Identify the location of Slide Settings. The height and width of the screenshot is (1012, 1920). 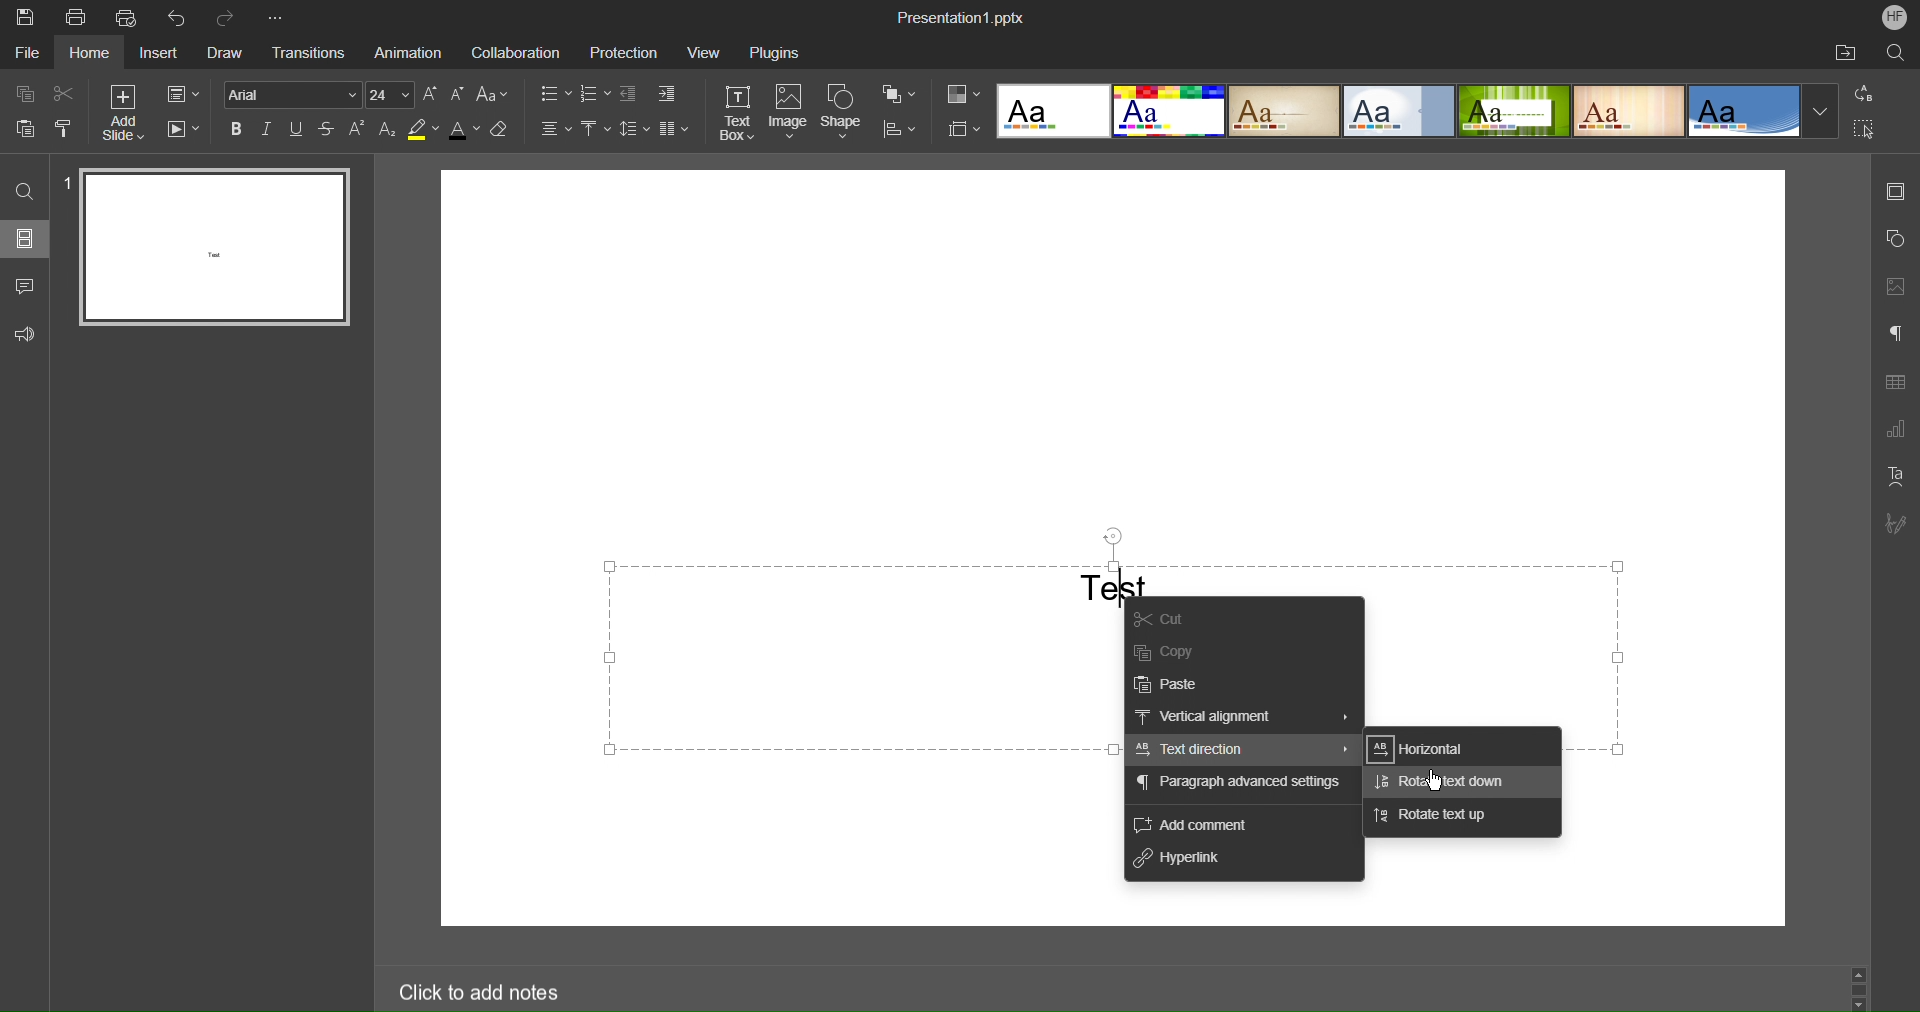
(183, 93).